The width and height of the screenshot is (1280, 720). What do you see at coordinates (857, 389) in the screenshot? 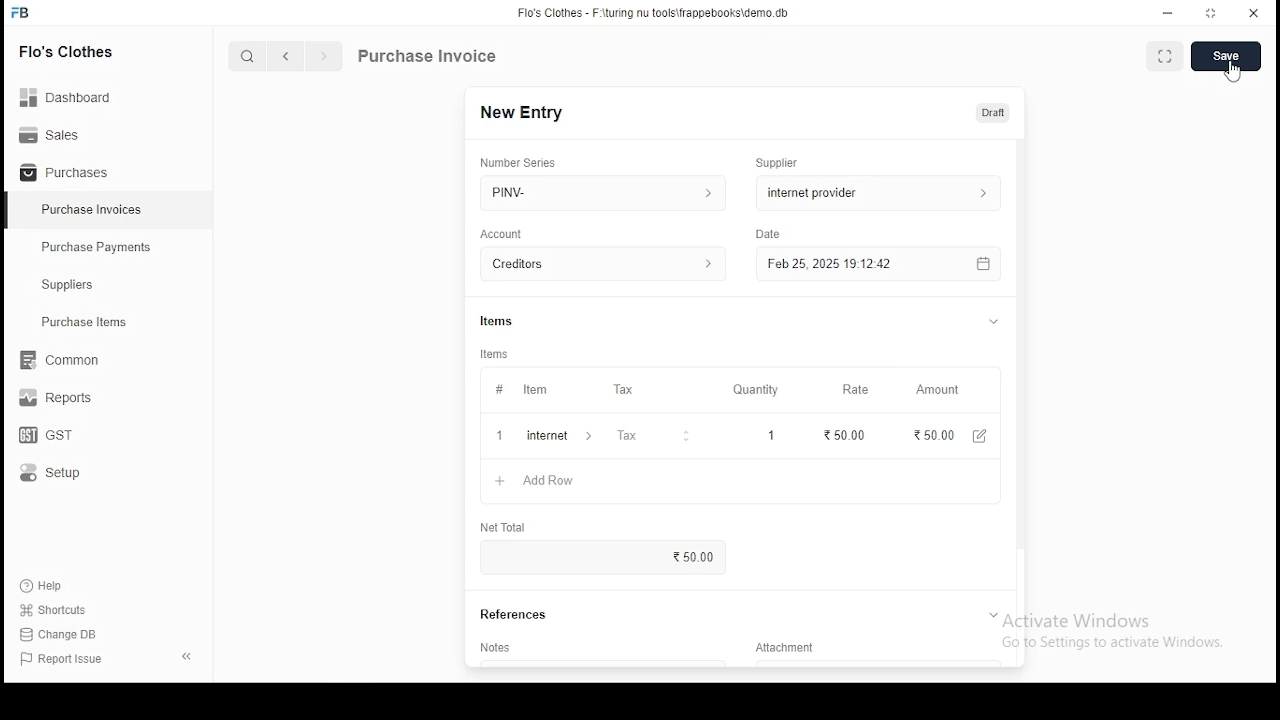
I see `Rate` at bounding box center [857, 389].